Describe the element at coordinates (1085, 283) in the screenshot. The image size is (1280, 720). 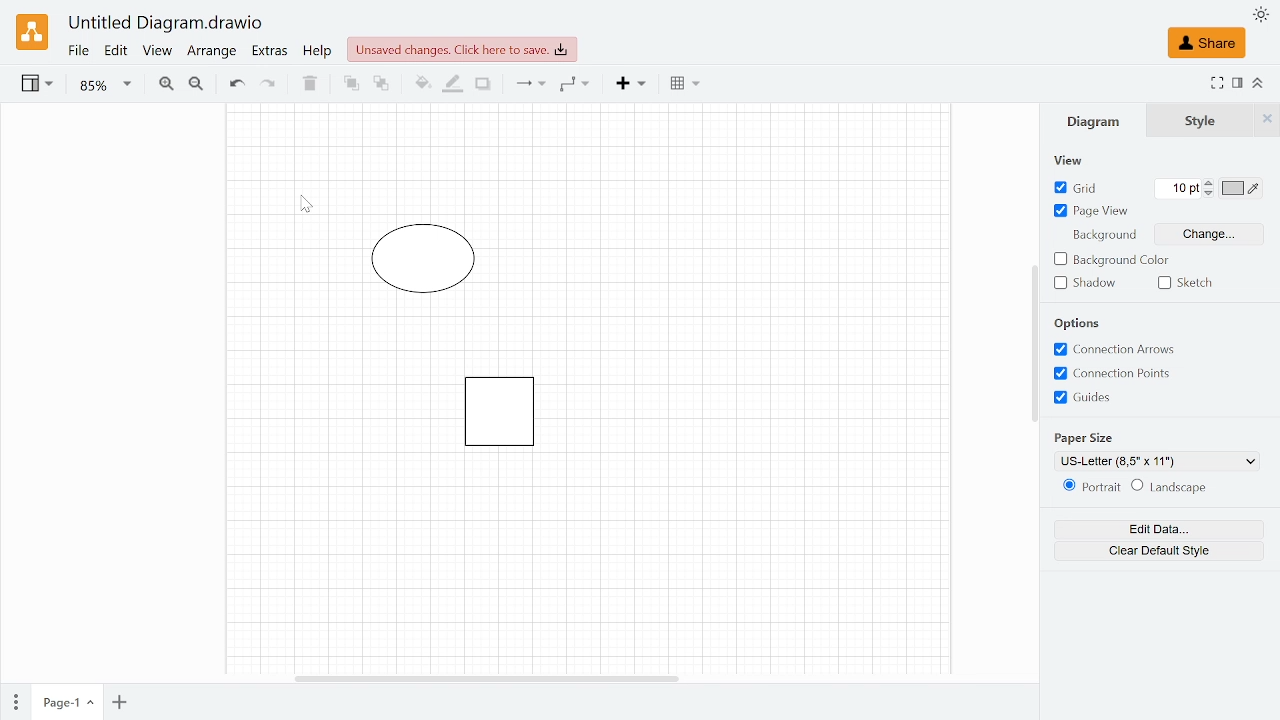
I see `Shadow` at that location.